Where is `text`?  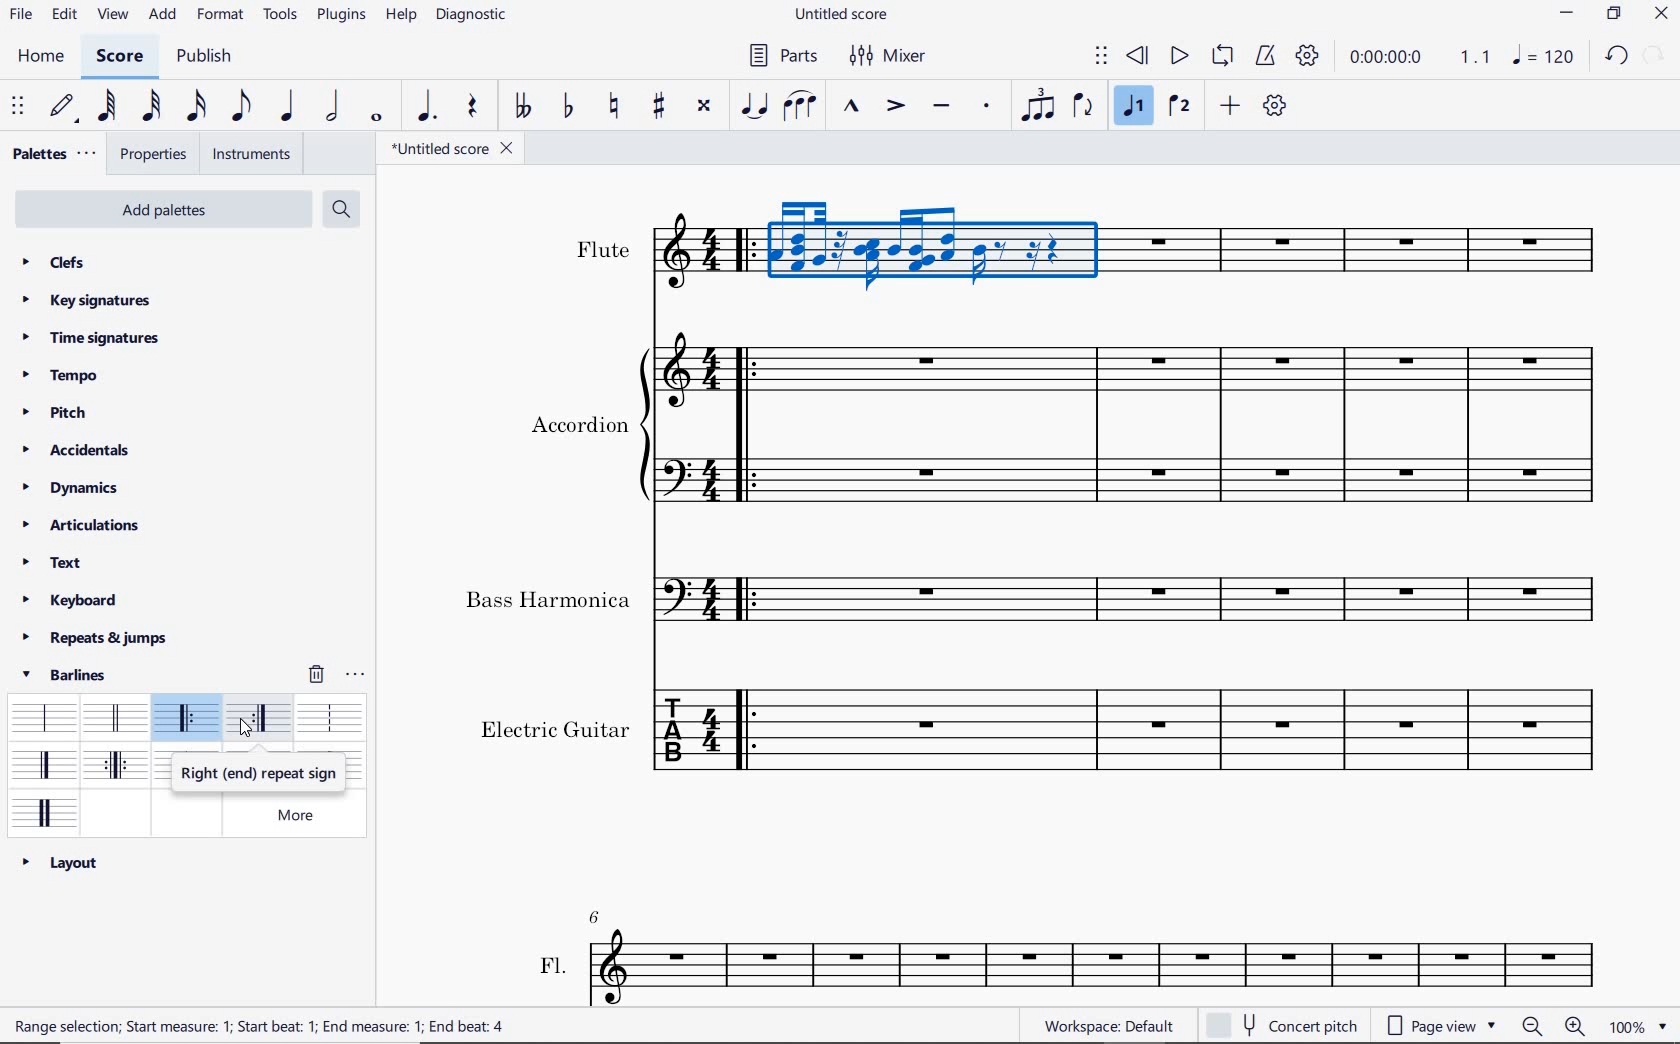
text is located at coordinates (579, 423).